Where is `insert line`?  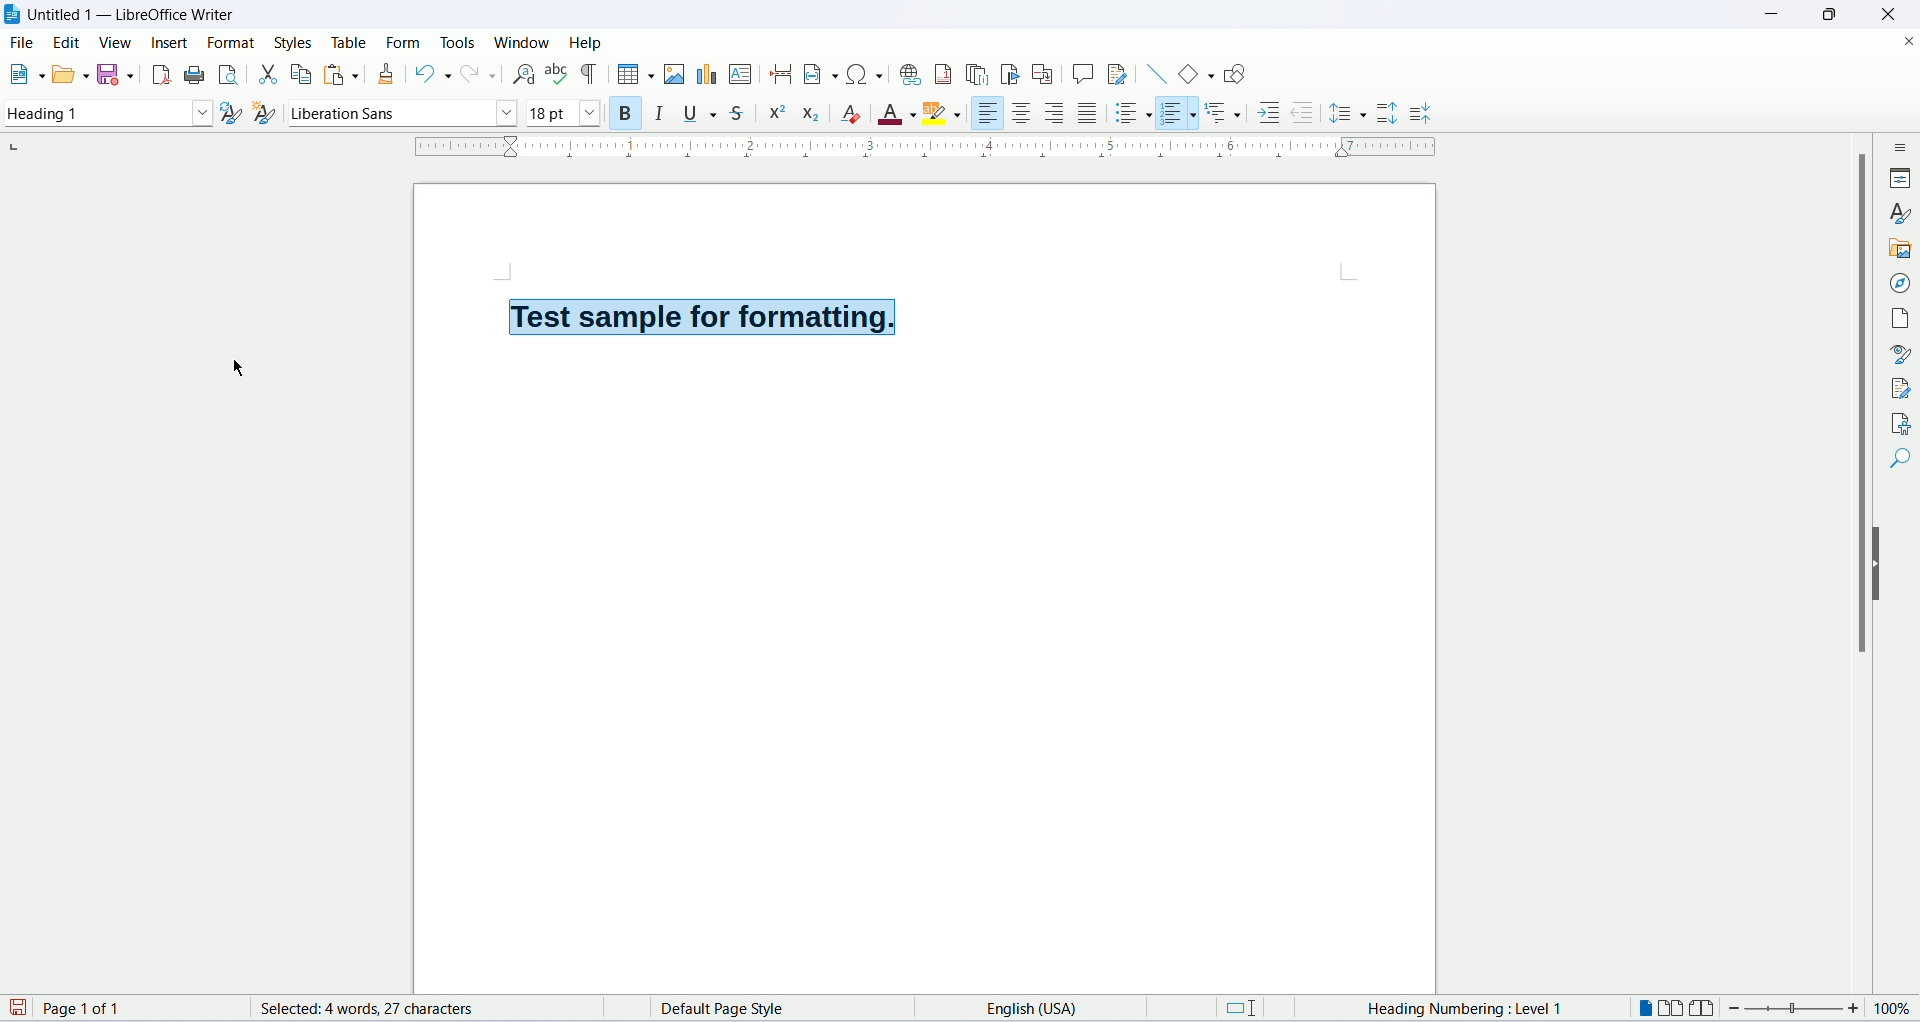
insert line is located at coordinates (1154, 72).